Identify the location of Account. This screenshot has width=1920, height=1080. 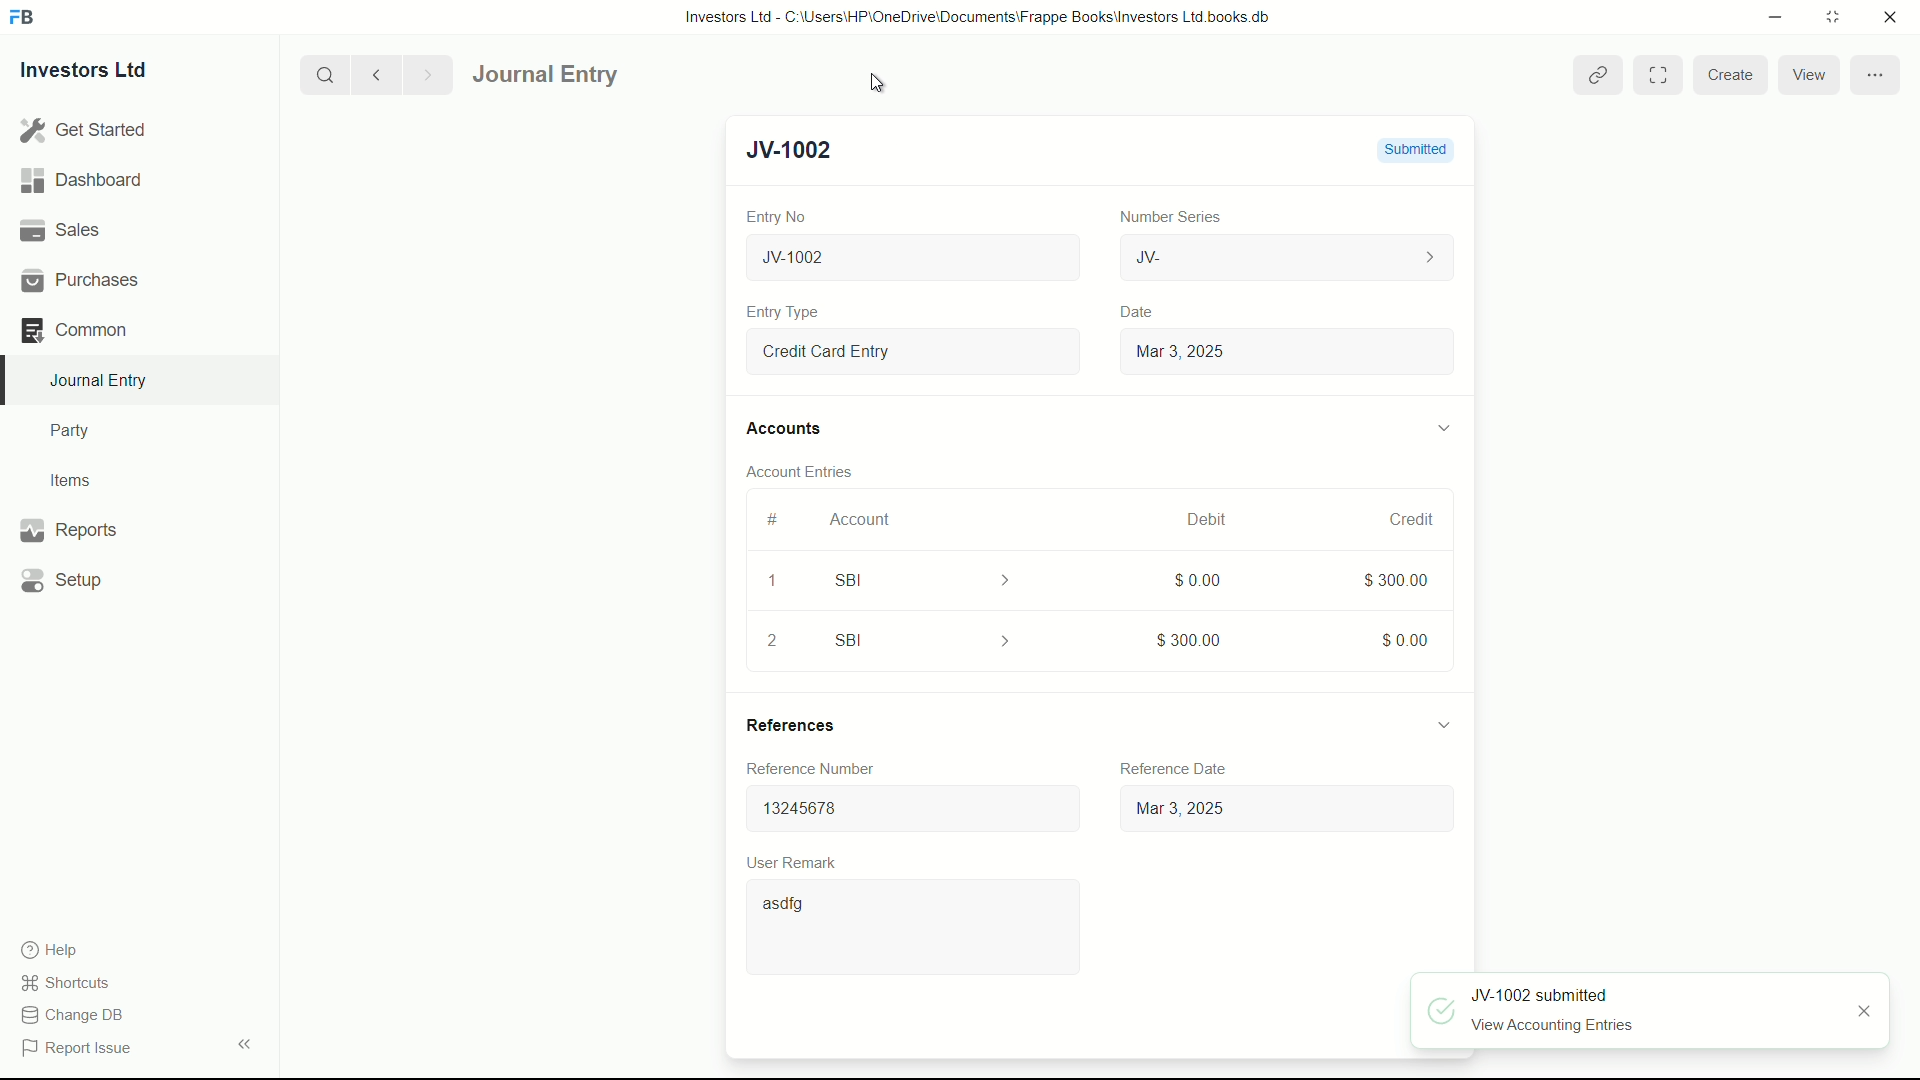
(861, 519).